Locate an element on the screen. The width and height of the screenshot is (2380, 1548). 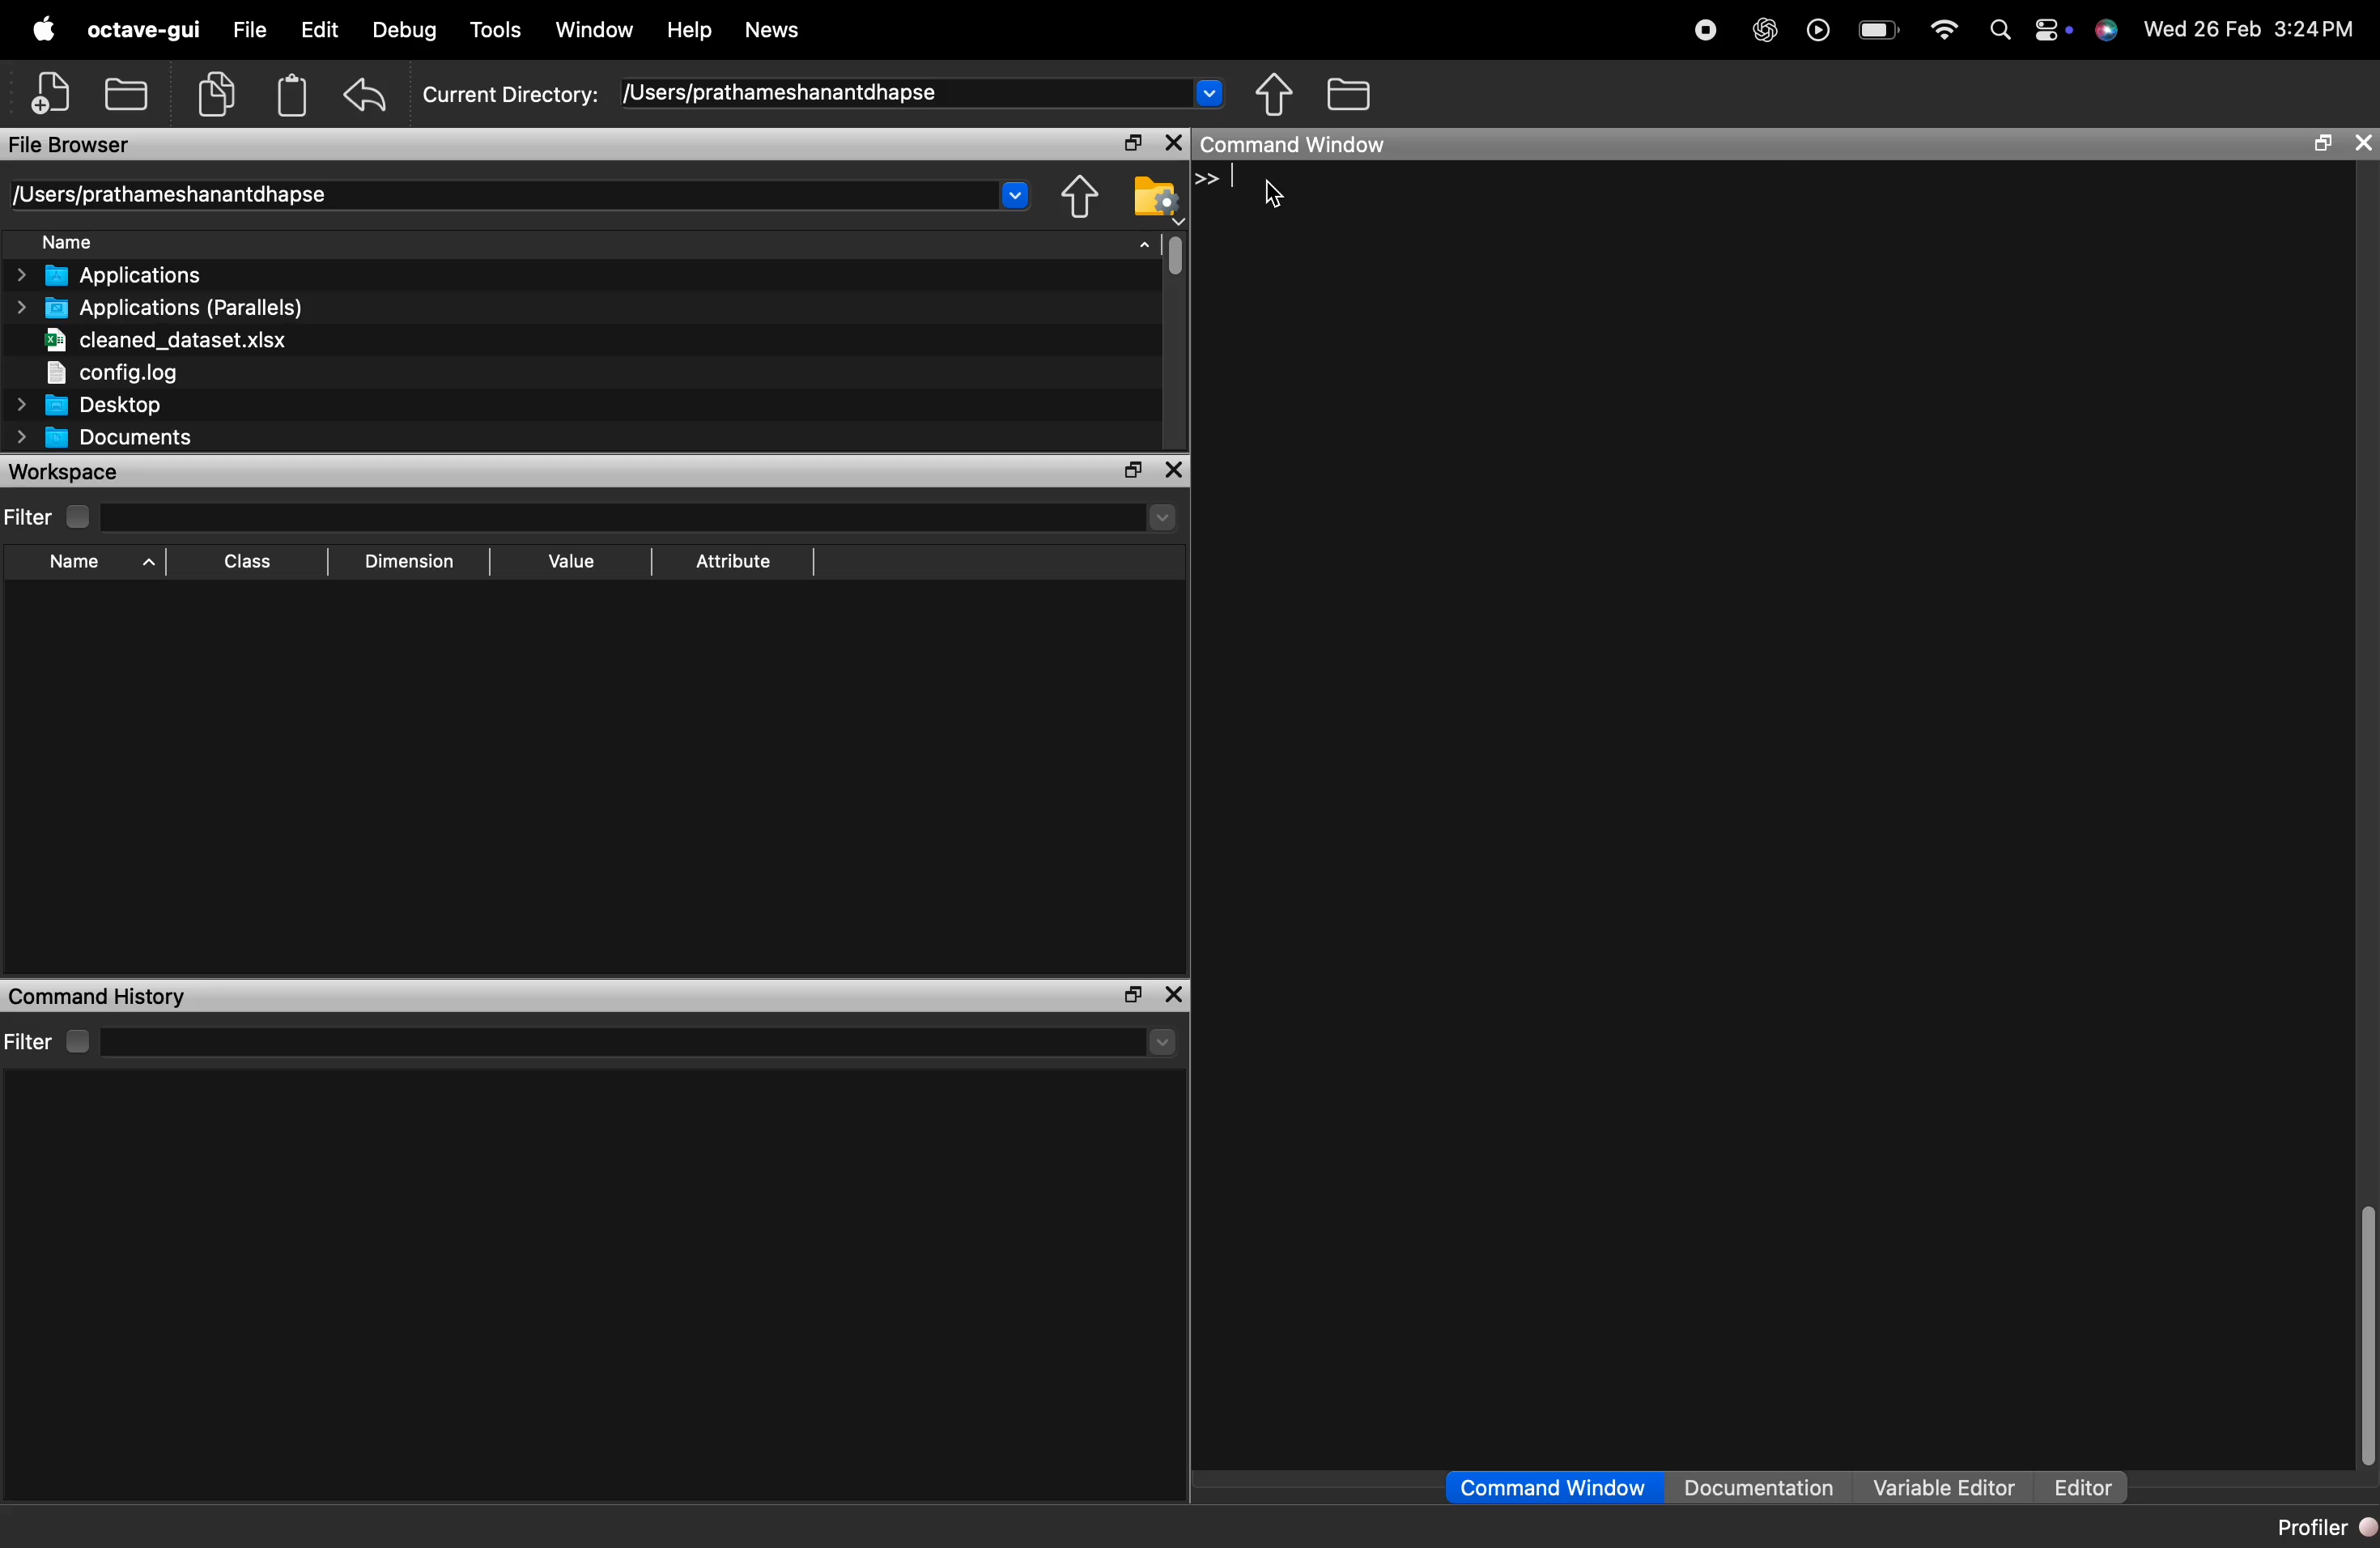
Desktop is located at coordinates (91, 404).